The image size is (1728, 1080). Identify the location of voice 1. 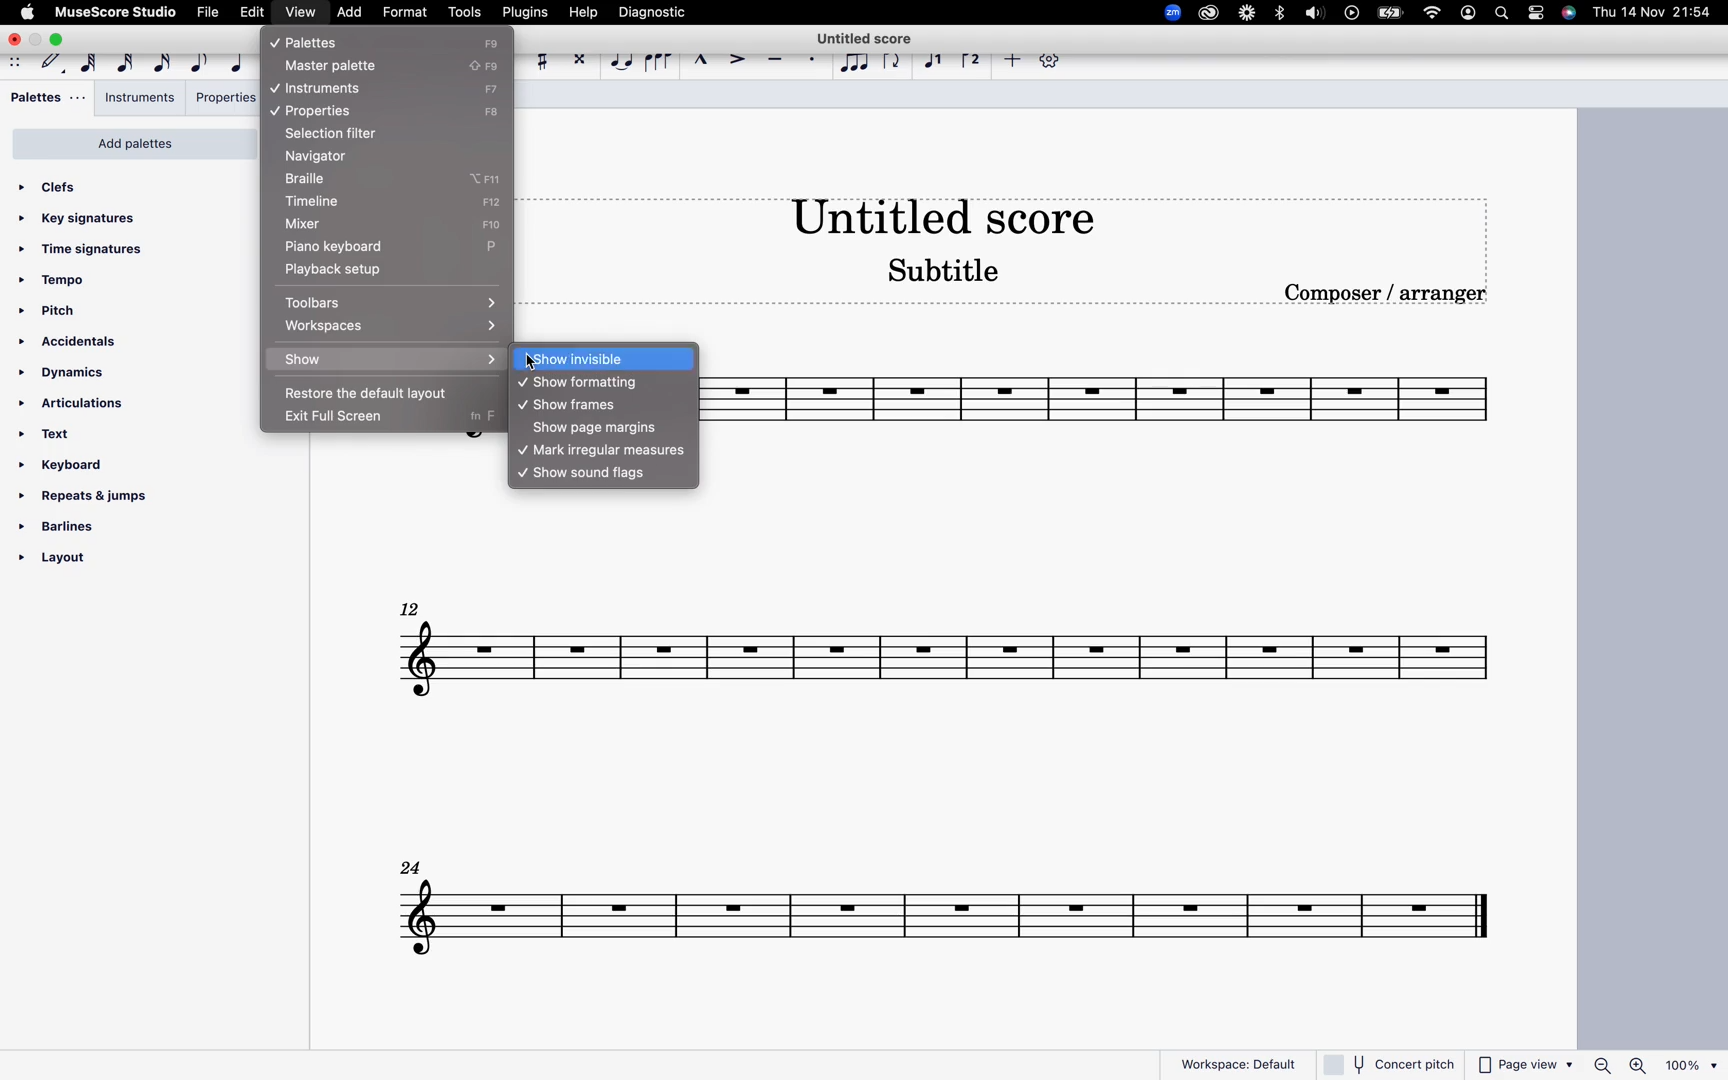
(931, 64).